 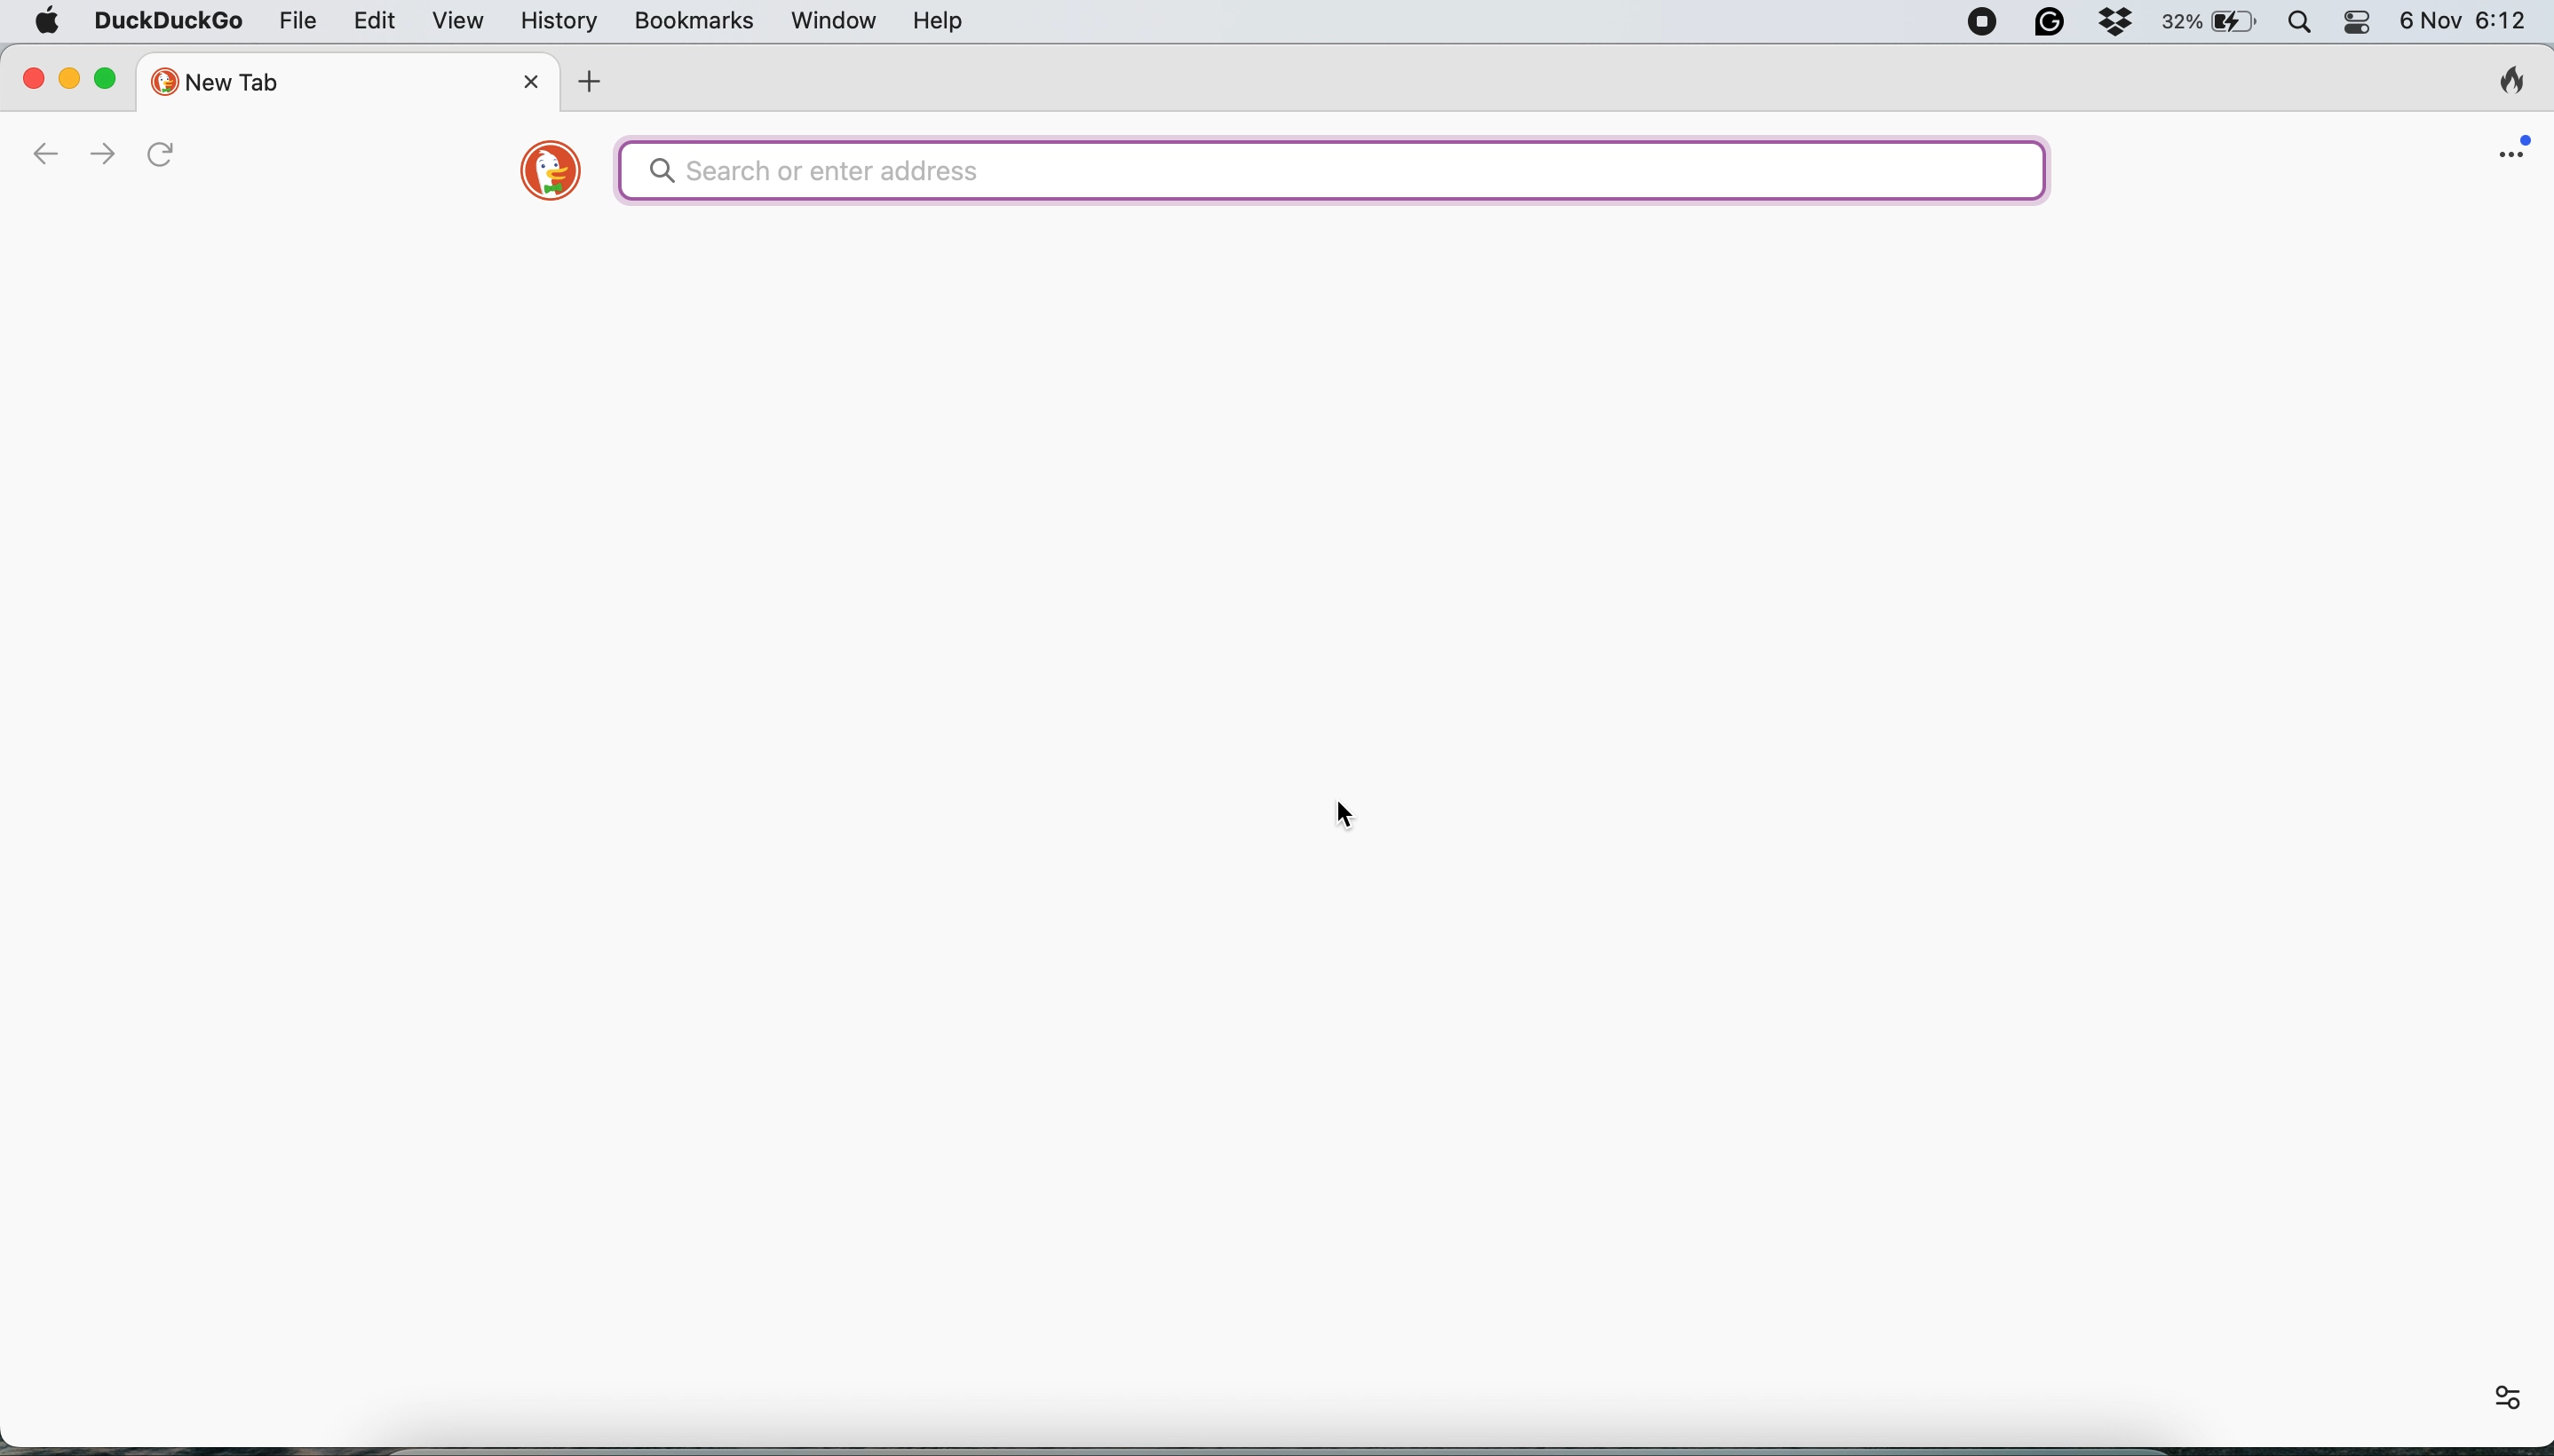 I want to click on dropbox, so click(x=2116, y=22).